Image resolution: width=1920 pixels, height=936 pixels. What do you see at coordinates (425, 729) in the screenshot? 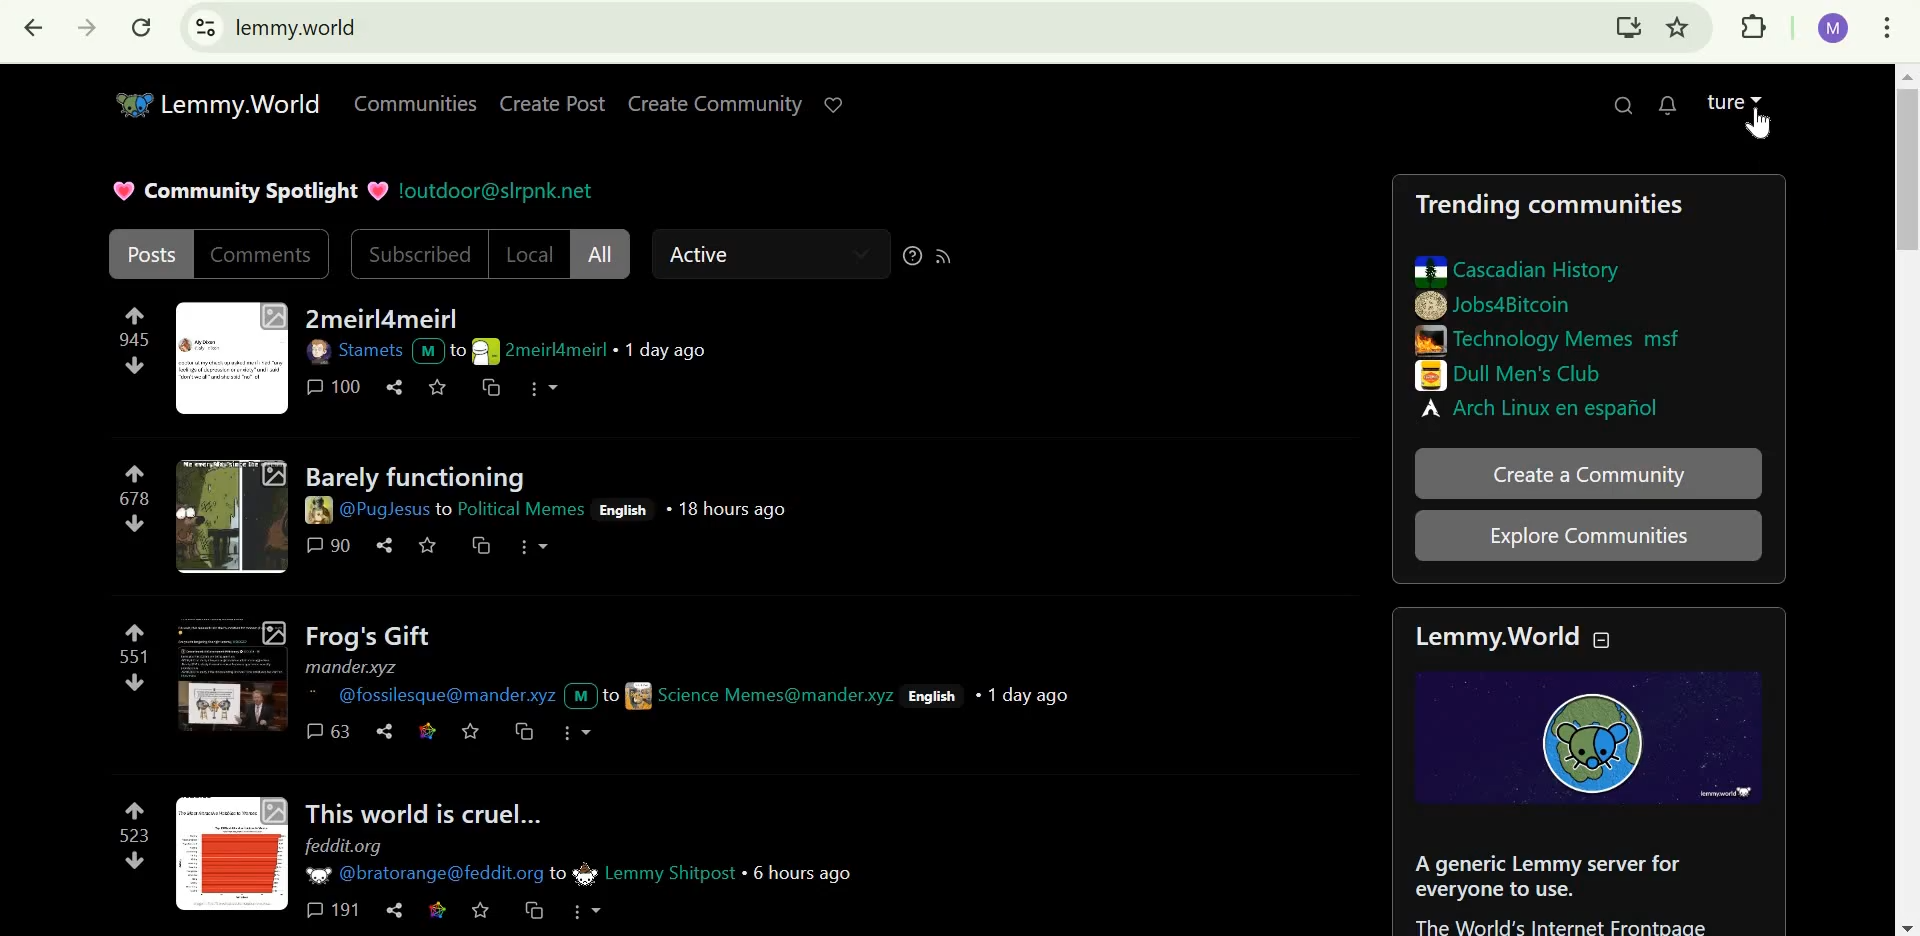
I see `link` at bounding box center [425, 729].